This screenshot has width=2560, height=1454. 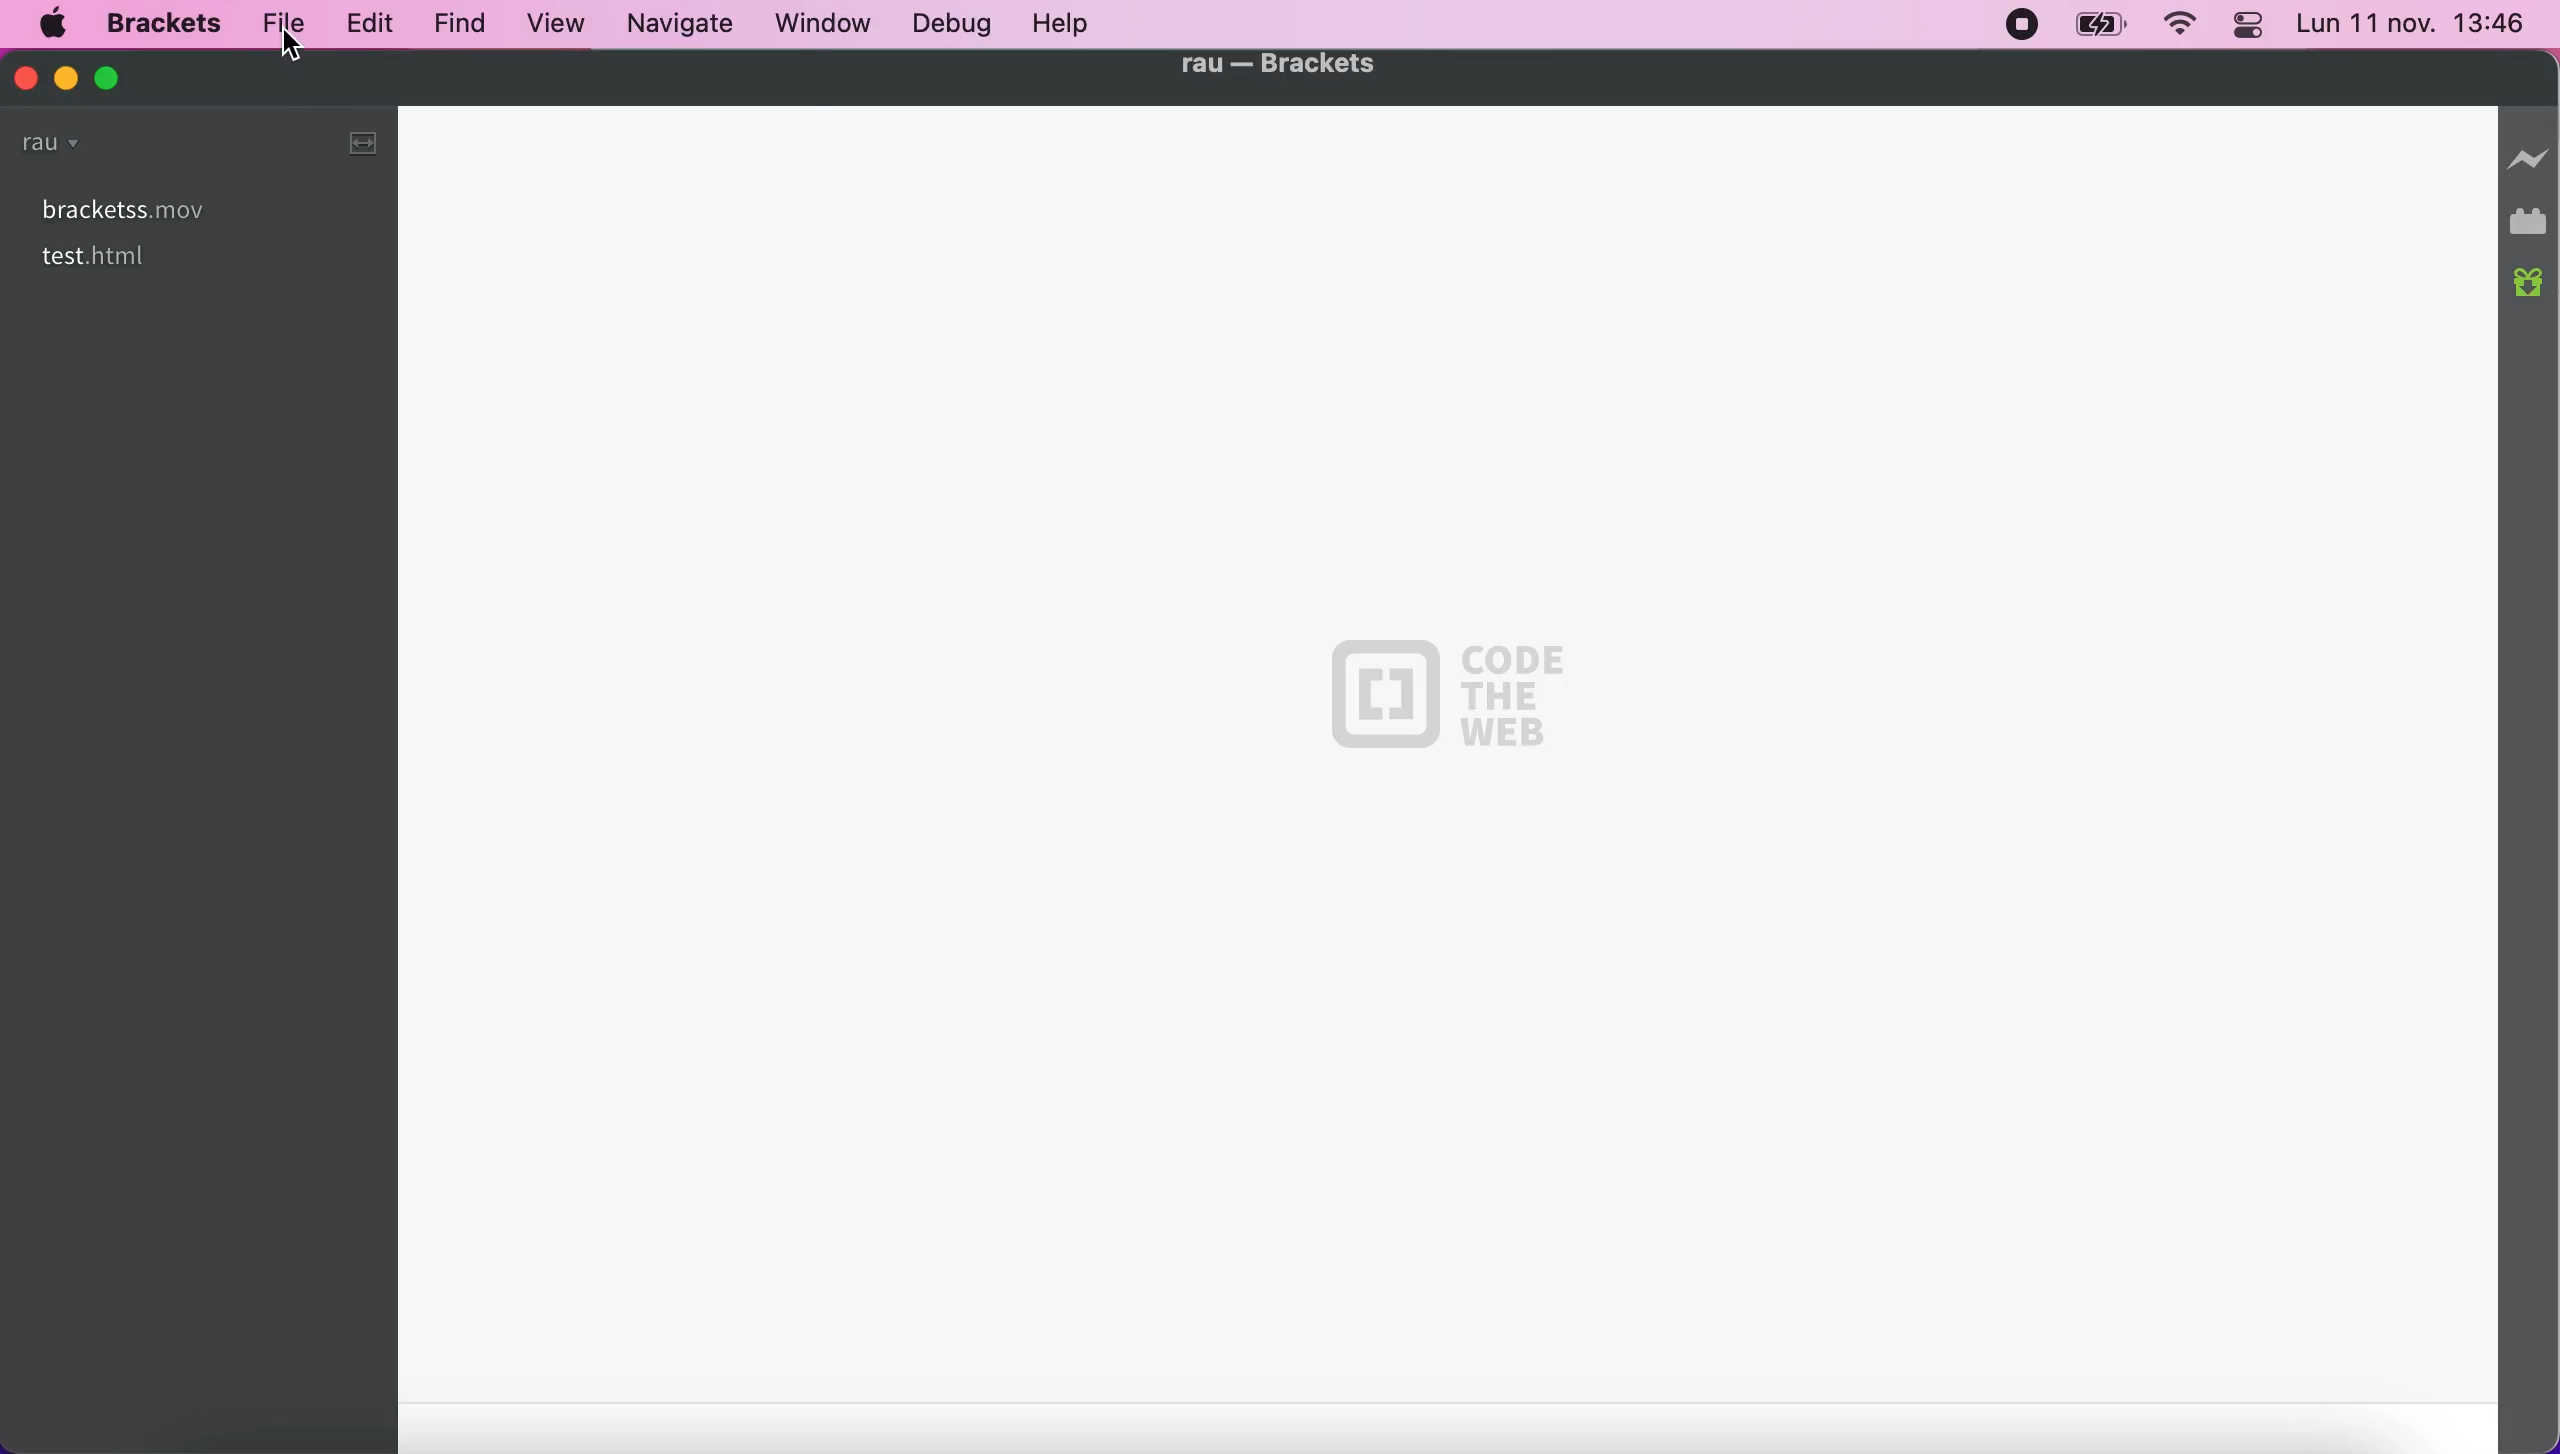 I want to click on navigate, so click(x=683, y=25).